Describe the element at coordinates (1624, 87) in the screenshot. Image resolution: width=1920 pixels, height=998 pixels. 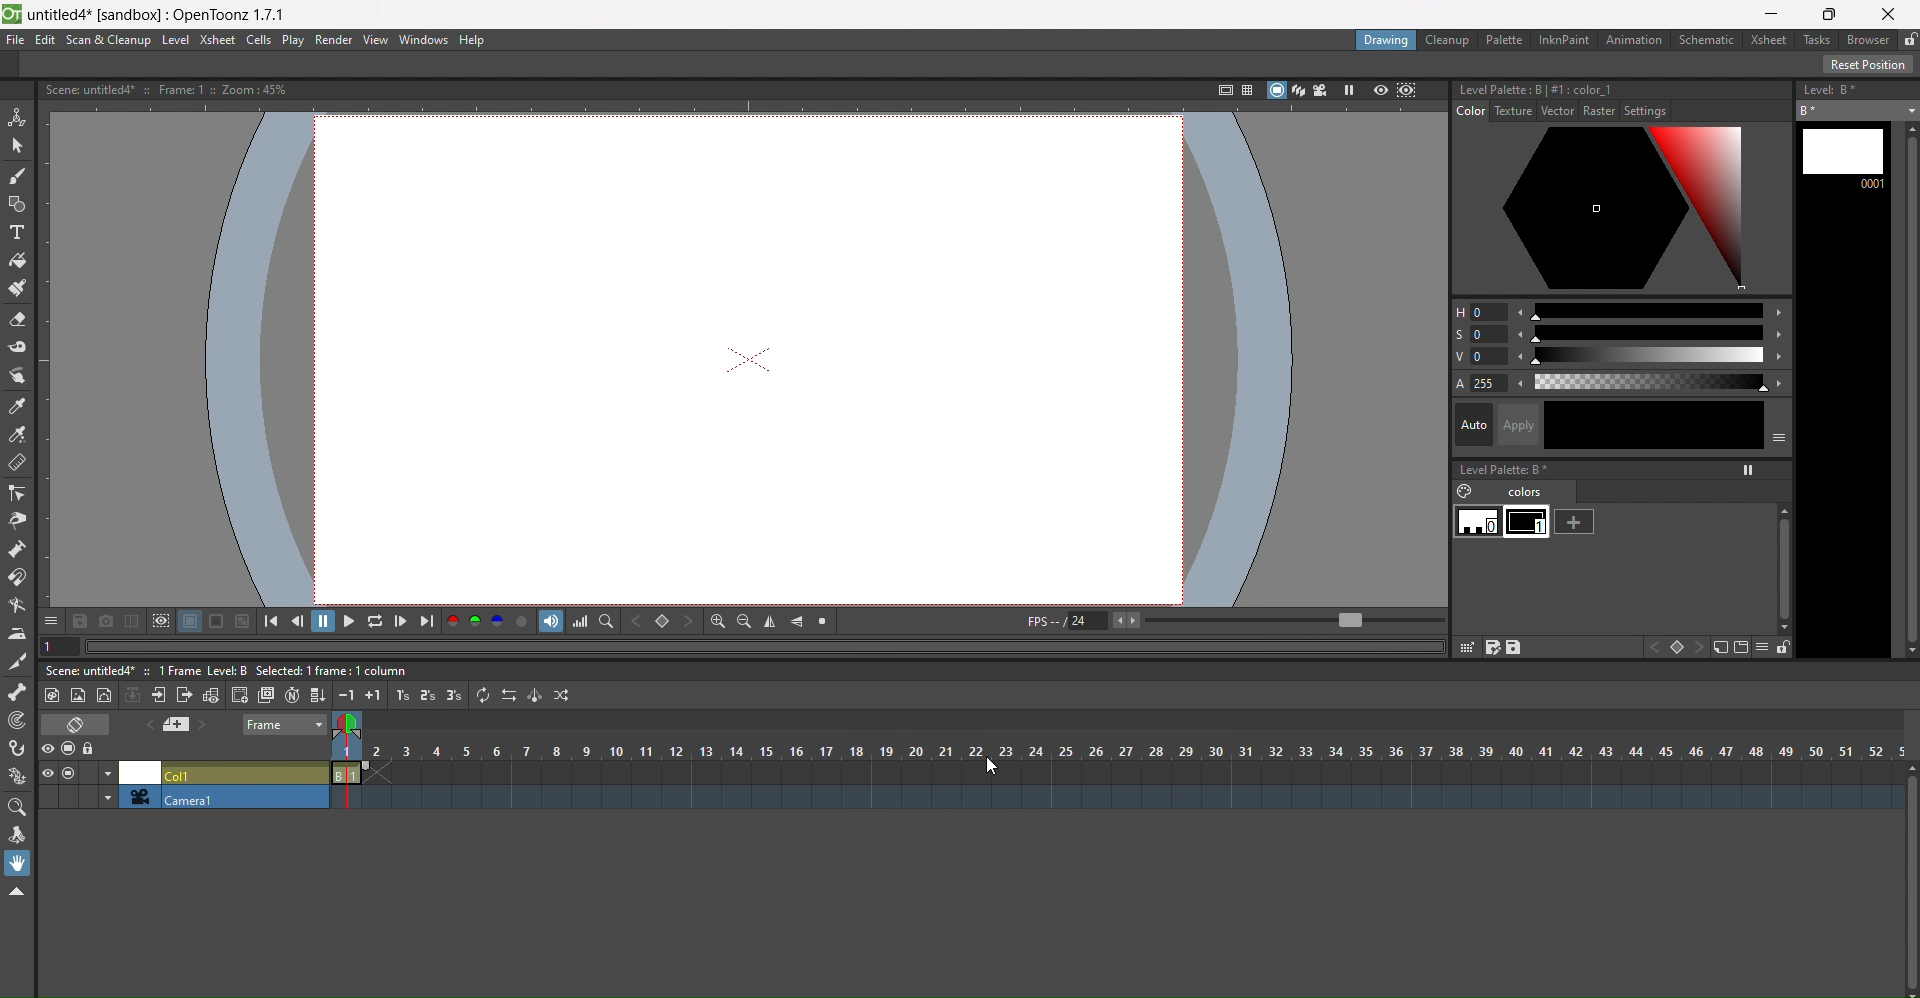
I see `style selected` at that location.